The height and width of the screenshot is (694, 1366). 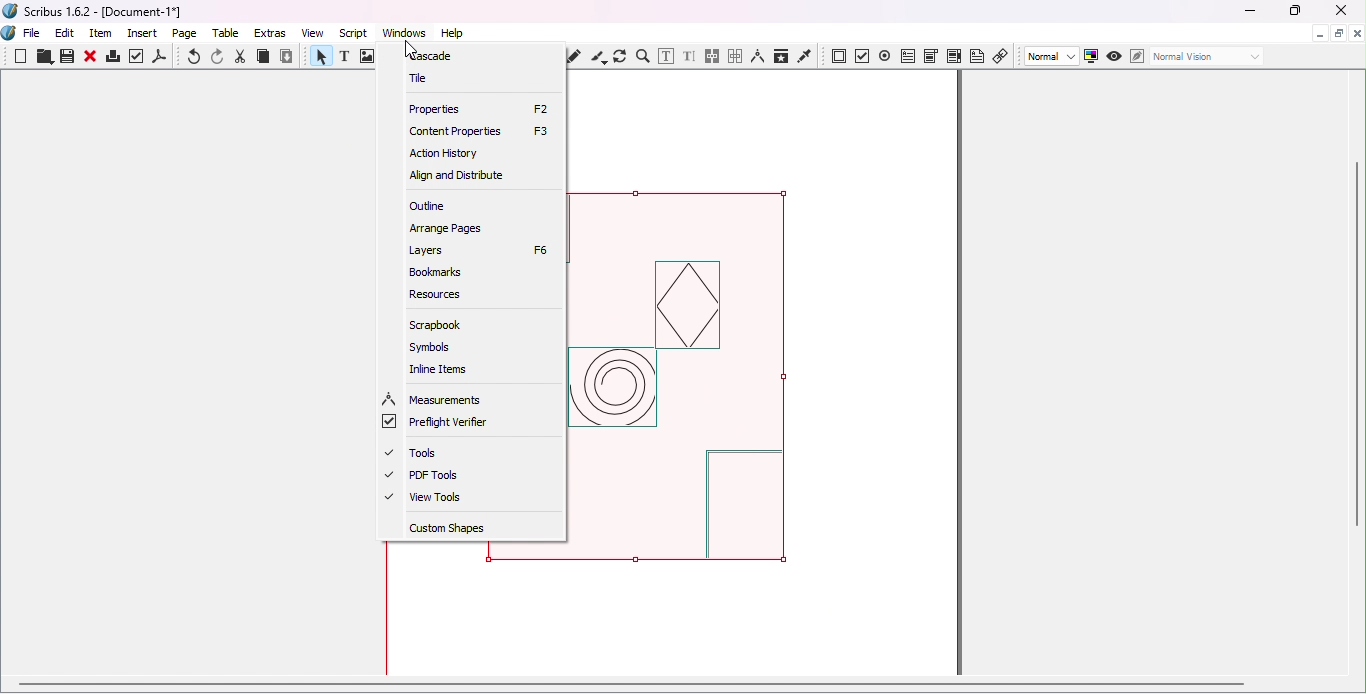 What do you see at coordinates (674, 687) in the screenshot?
I see `Horizontal scroll bar` at bounding box center [674, 687].